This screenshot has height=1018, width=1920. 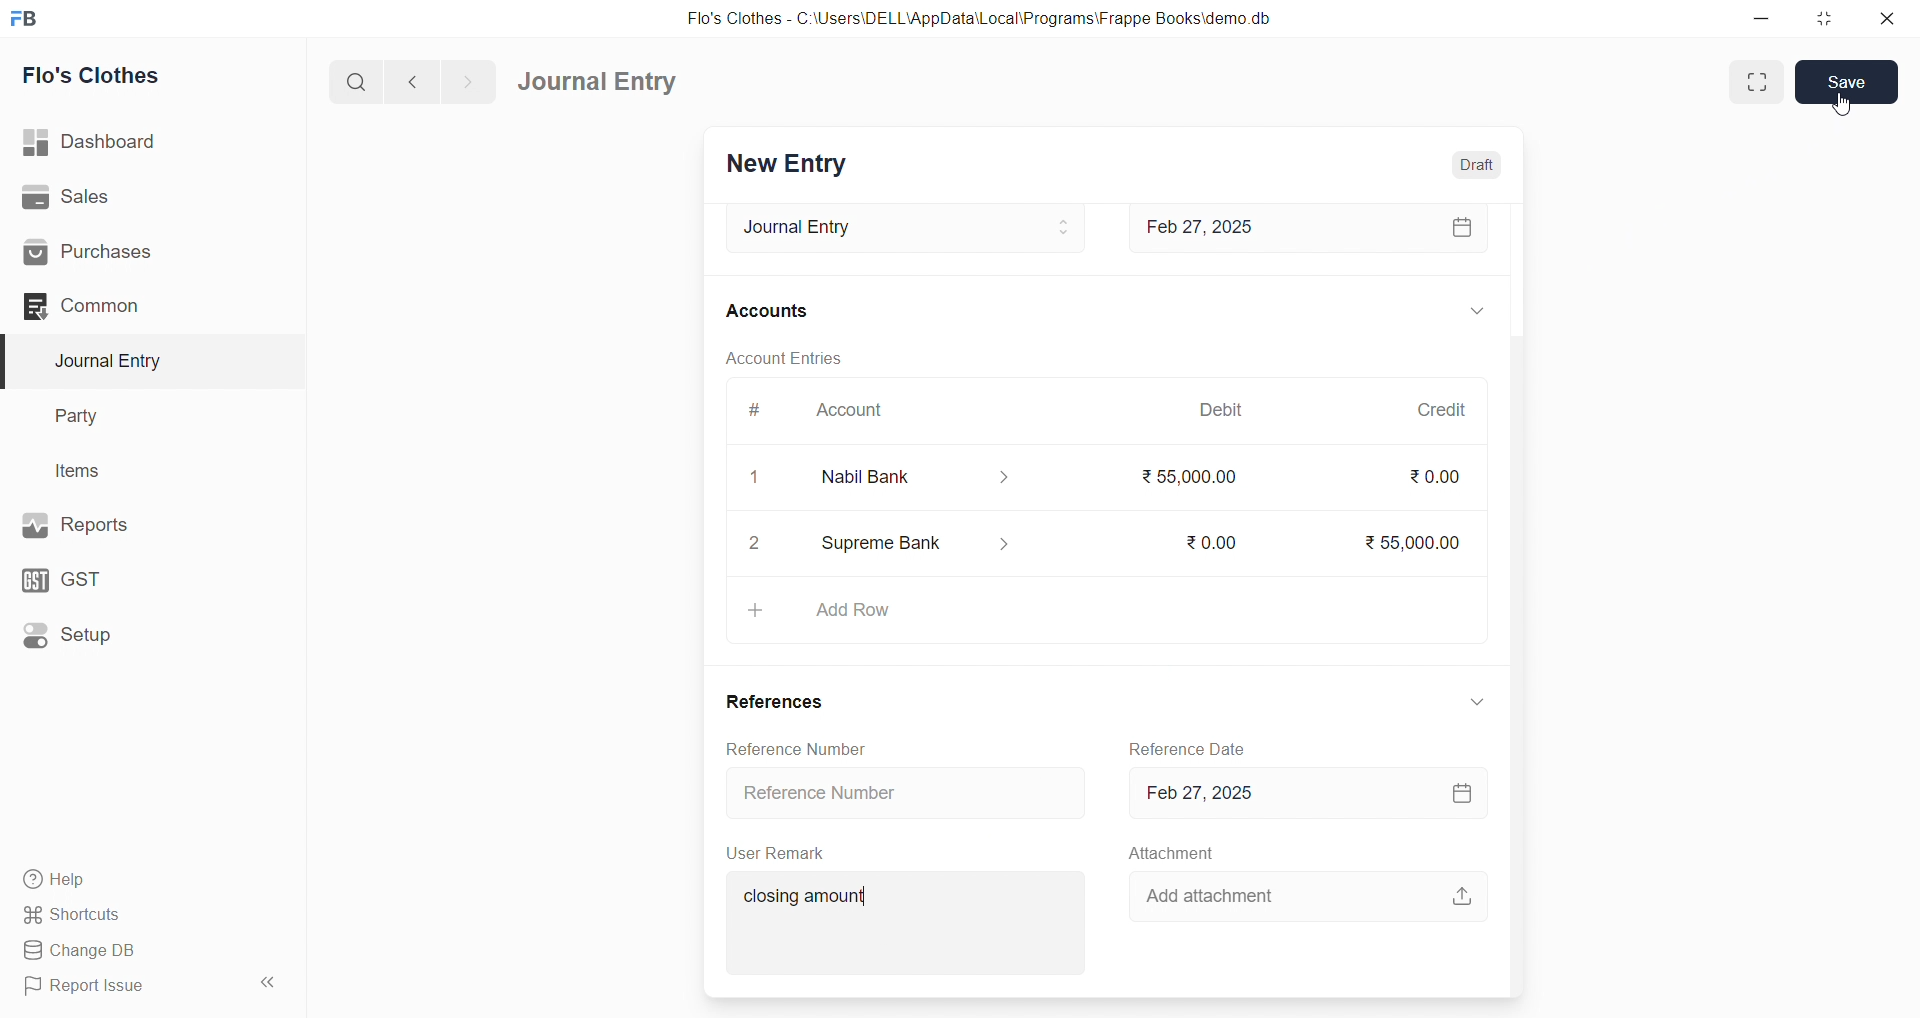 I want to click on + Add Row, so click(x=1103, y=610).